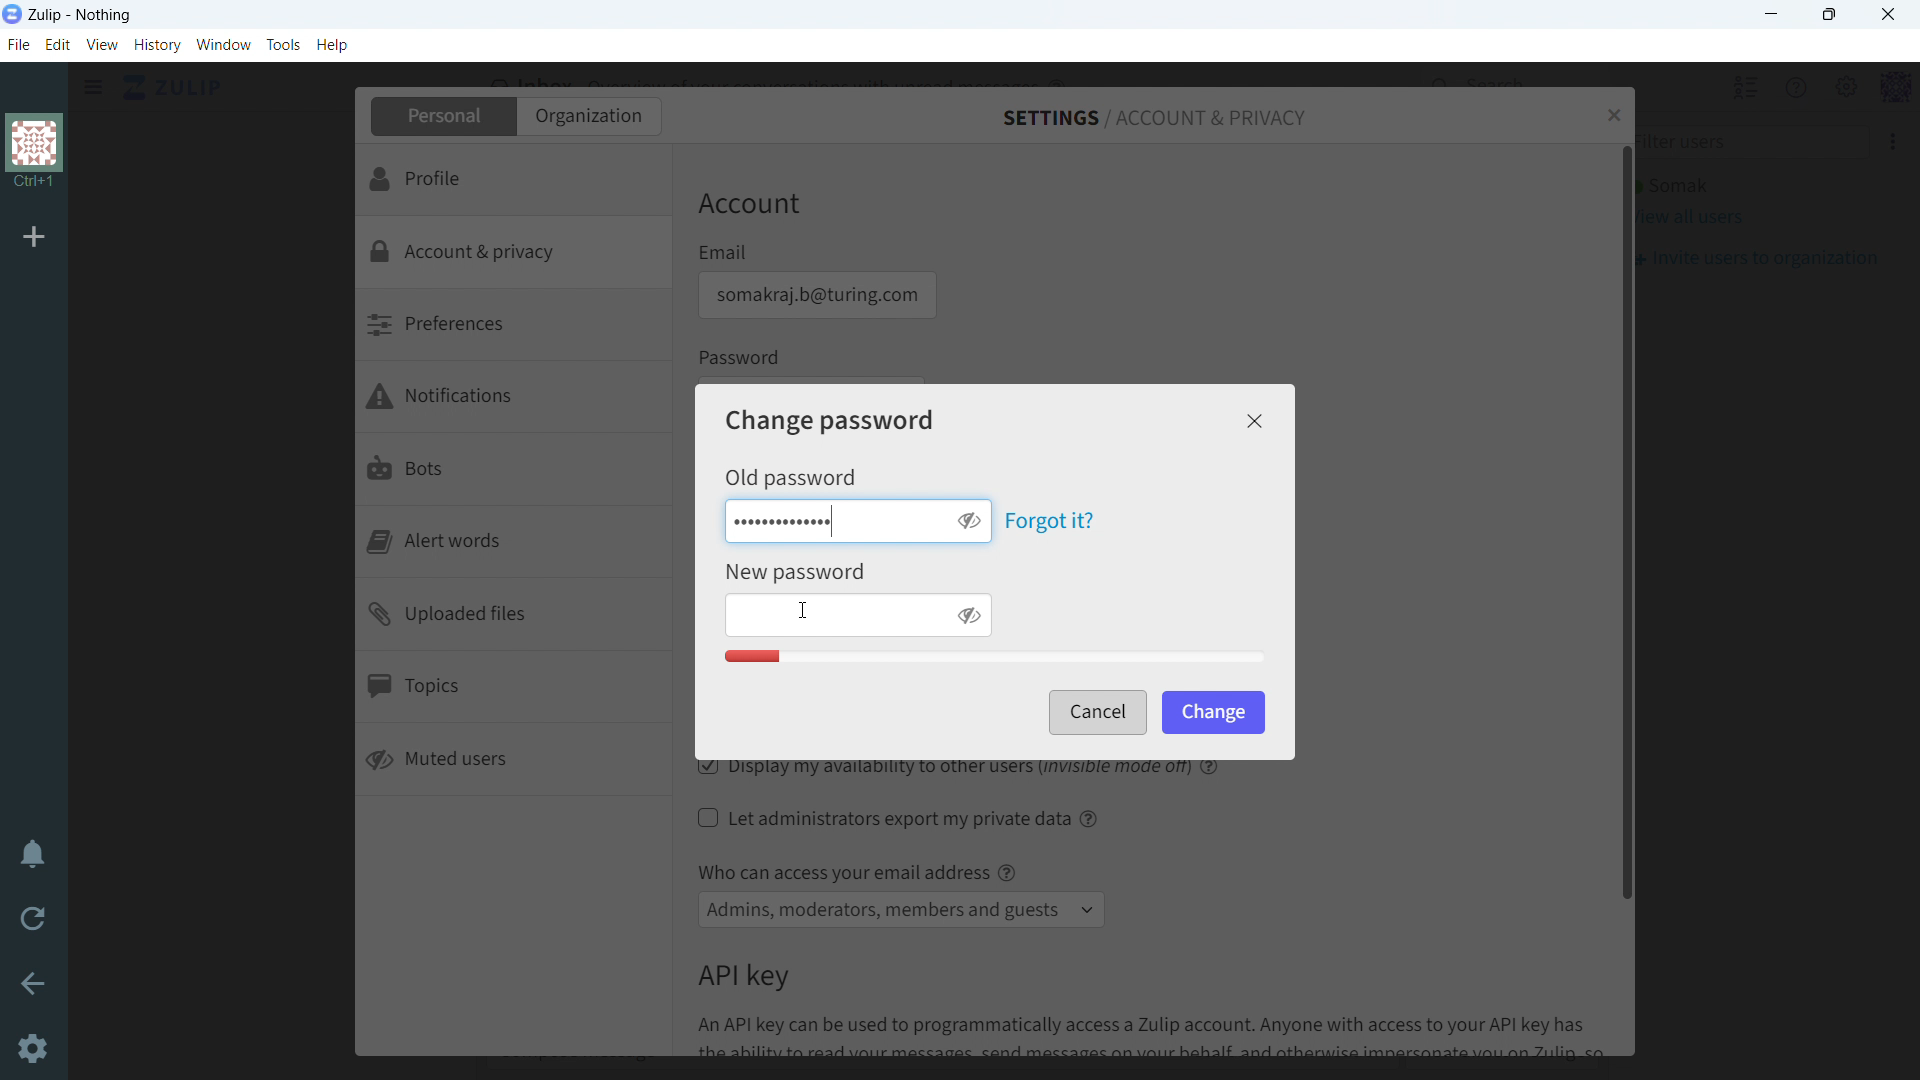  I want to click on alert words, so click(515, 542).